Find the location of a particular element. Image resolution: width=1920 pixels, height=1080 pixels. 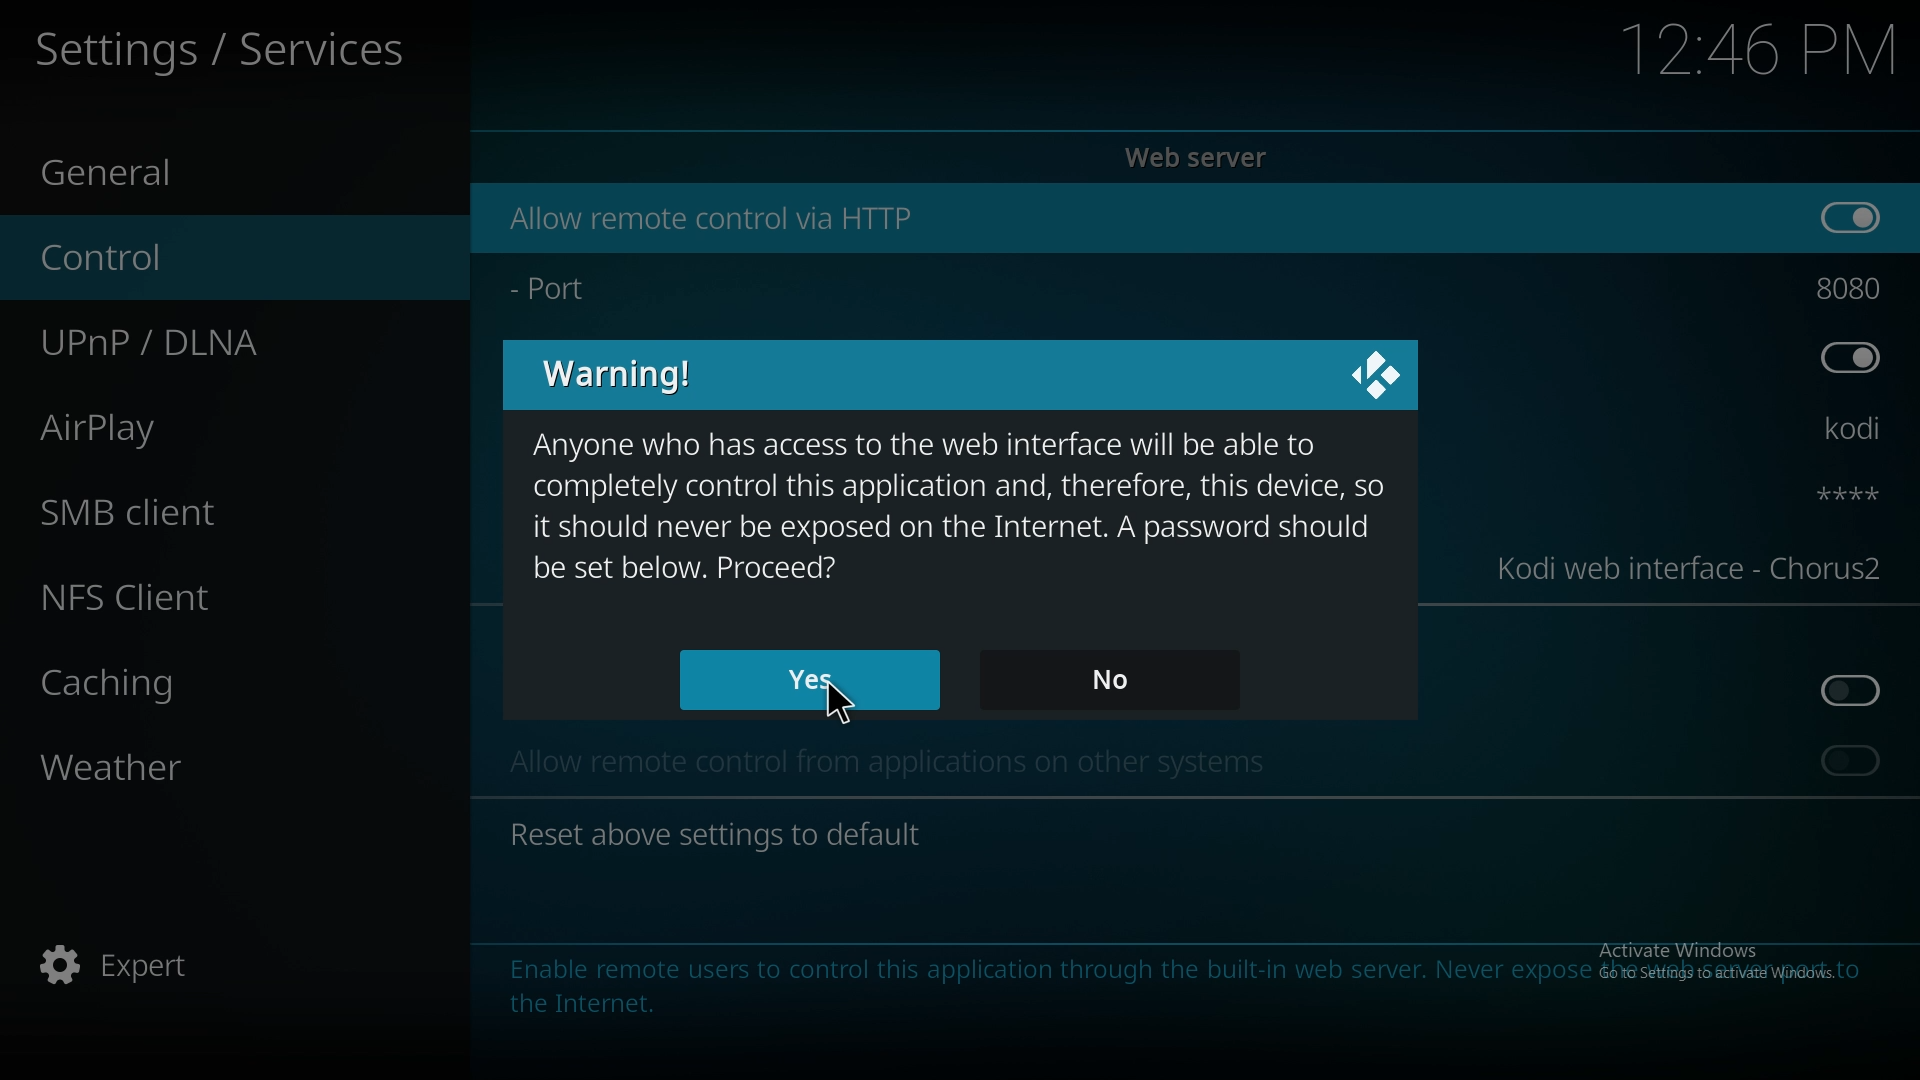

cursor is located at coordinates (843, 705).